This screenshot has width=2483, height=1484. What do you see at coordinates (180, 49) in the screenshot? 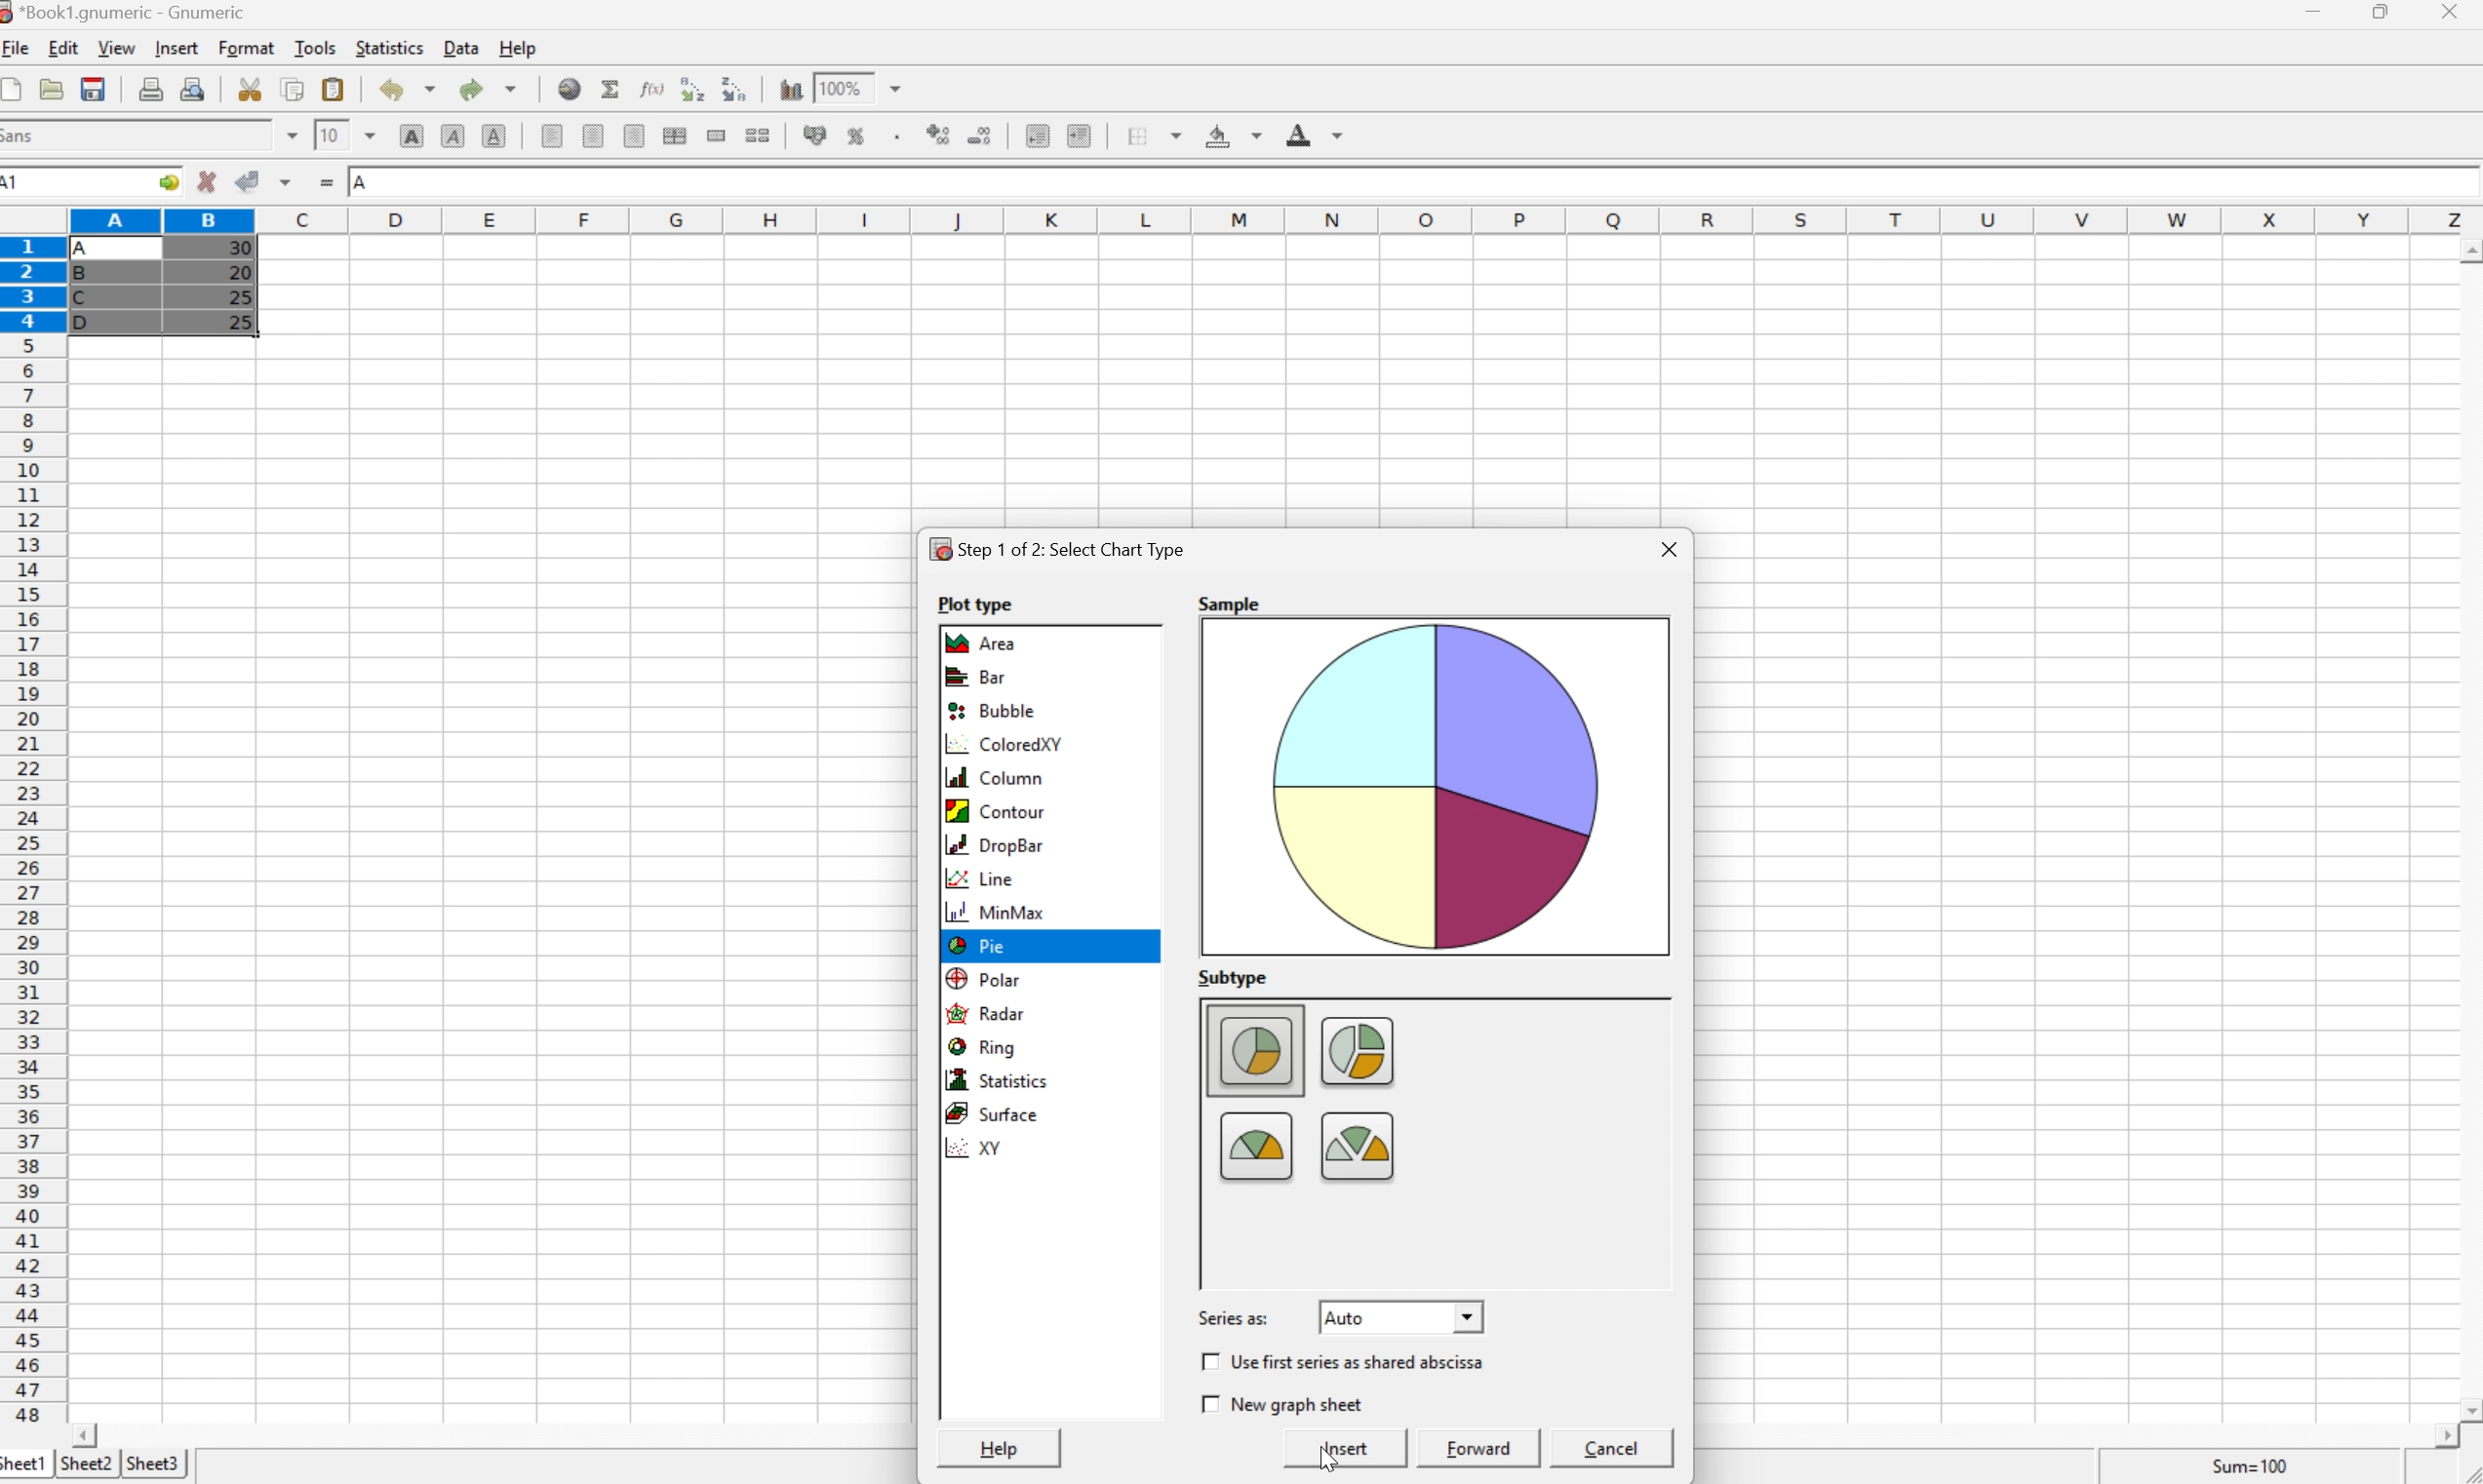
I see `Insert` at bounding box center [180, 49].